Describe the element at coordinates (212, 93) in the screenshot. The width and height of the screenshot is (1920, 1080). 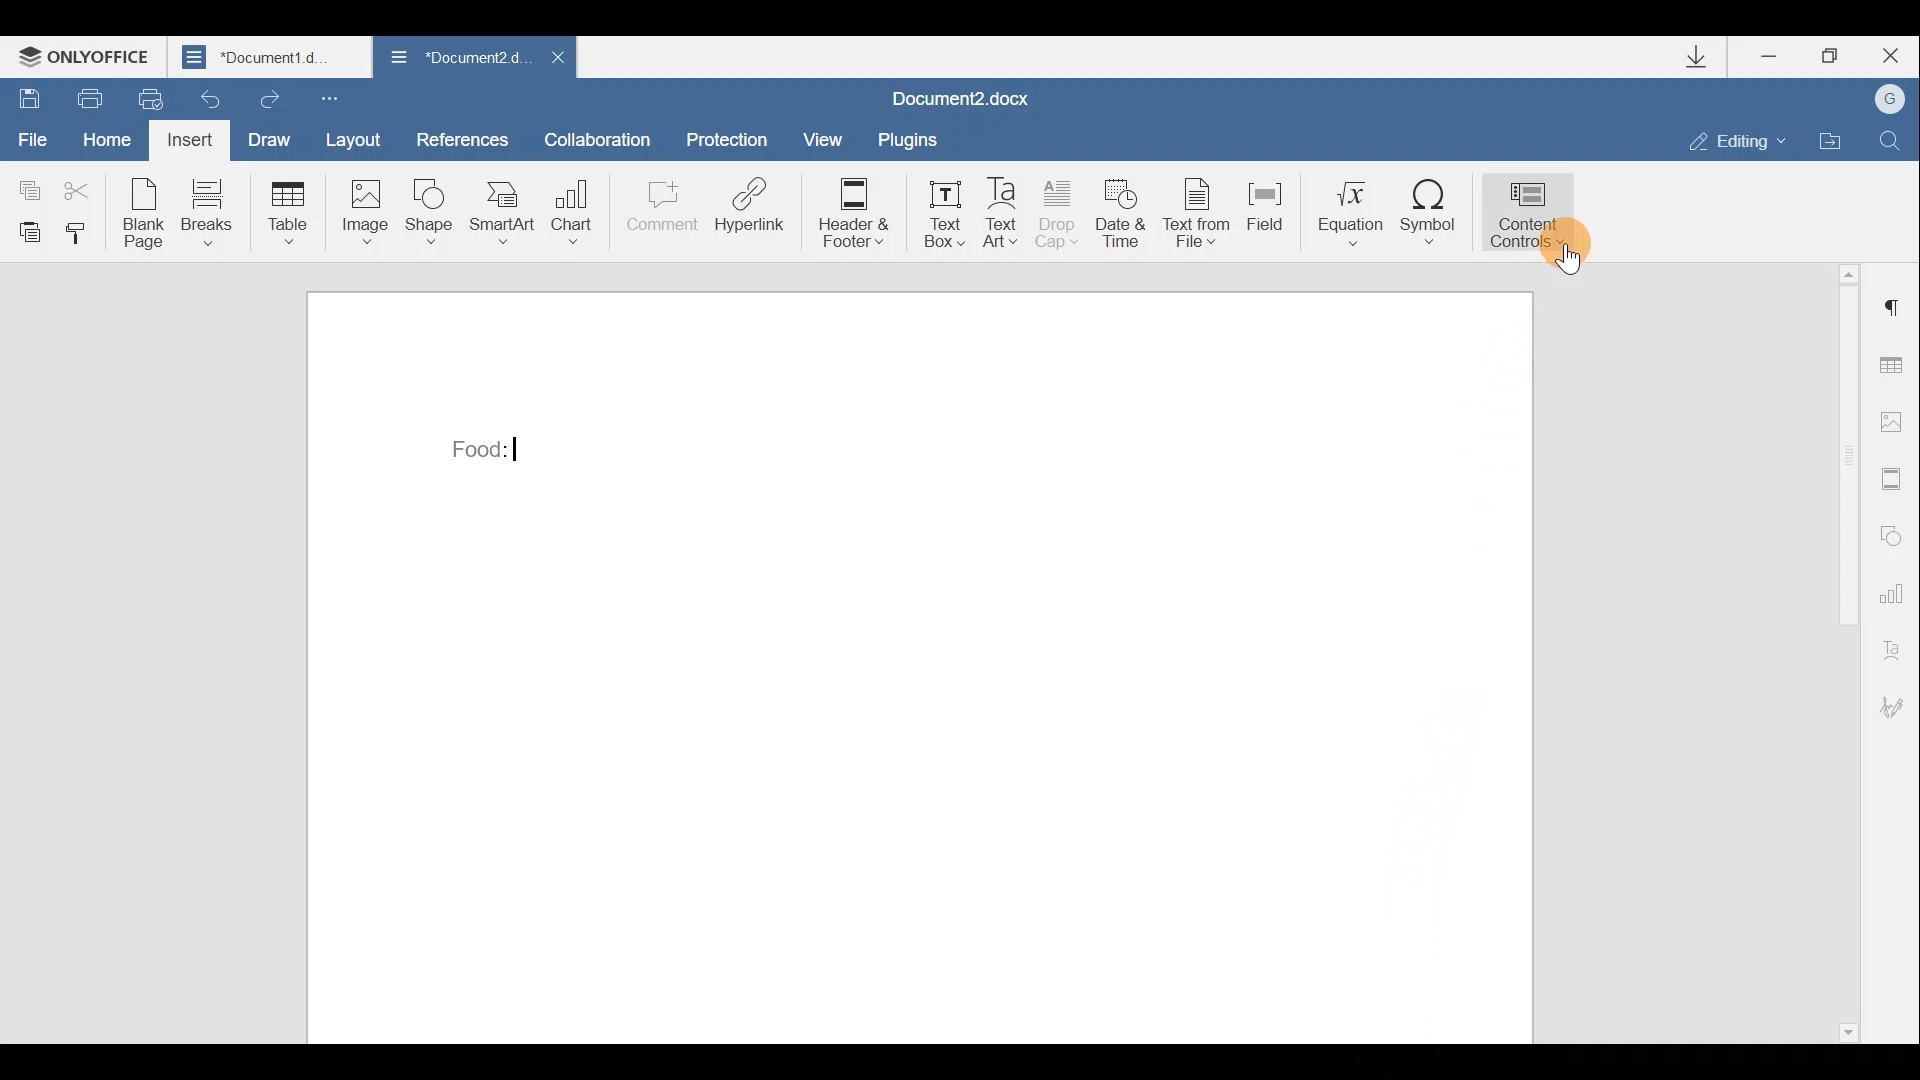
I see `Undo` at that location.